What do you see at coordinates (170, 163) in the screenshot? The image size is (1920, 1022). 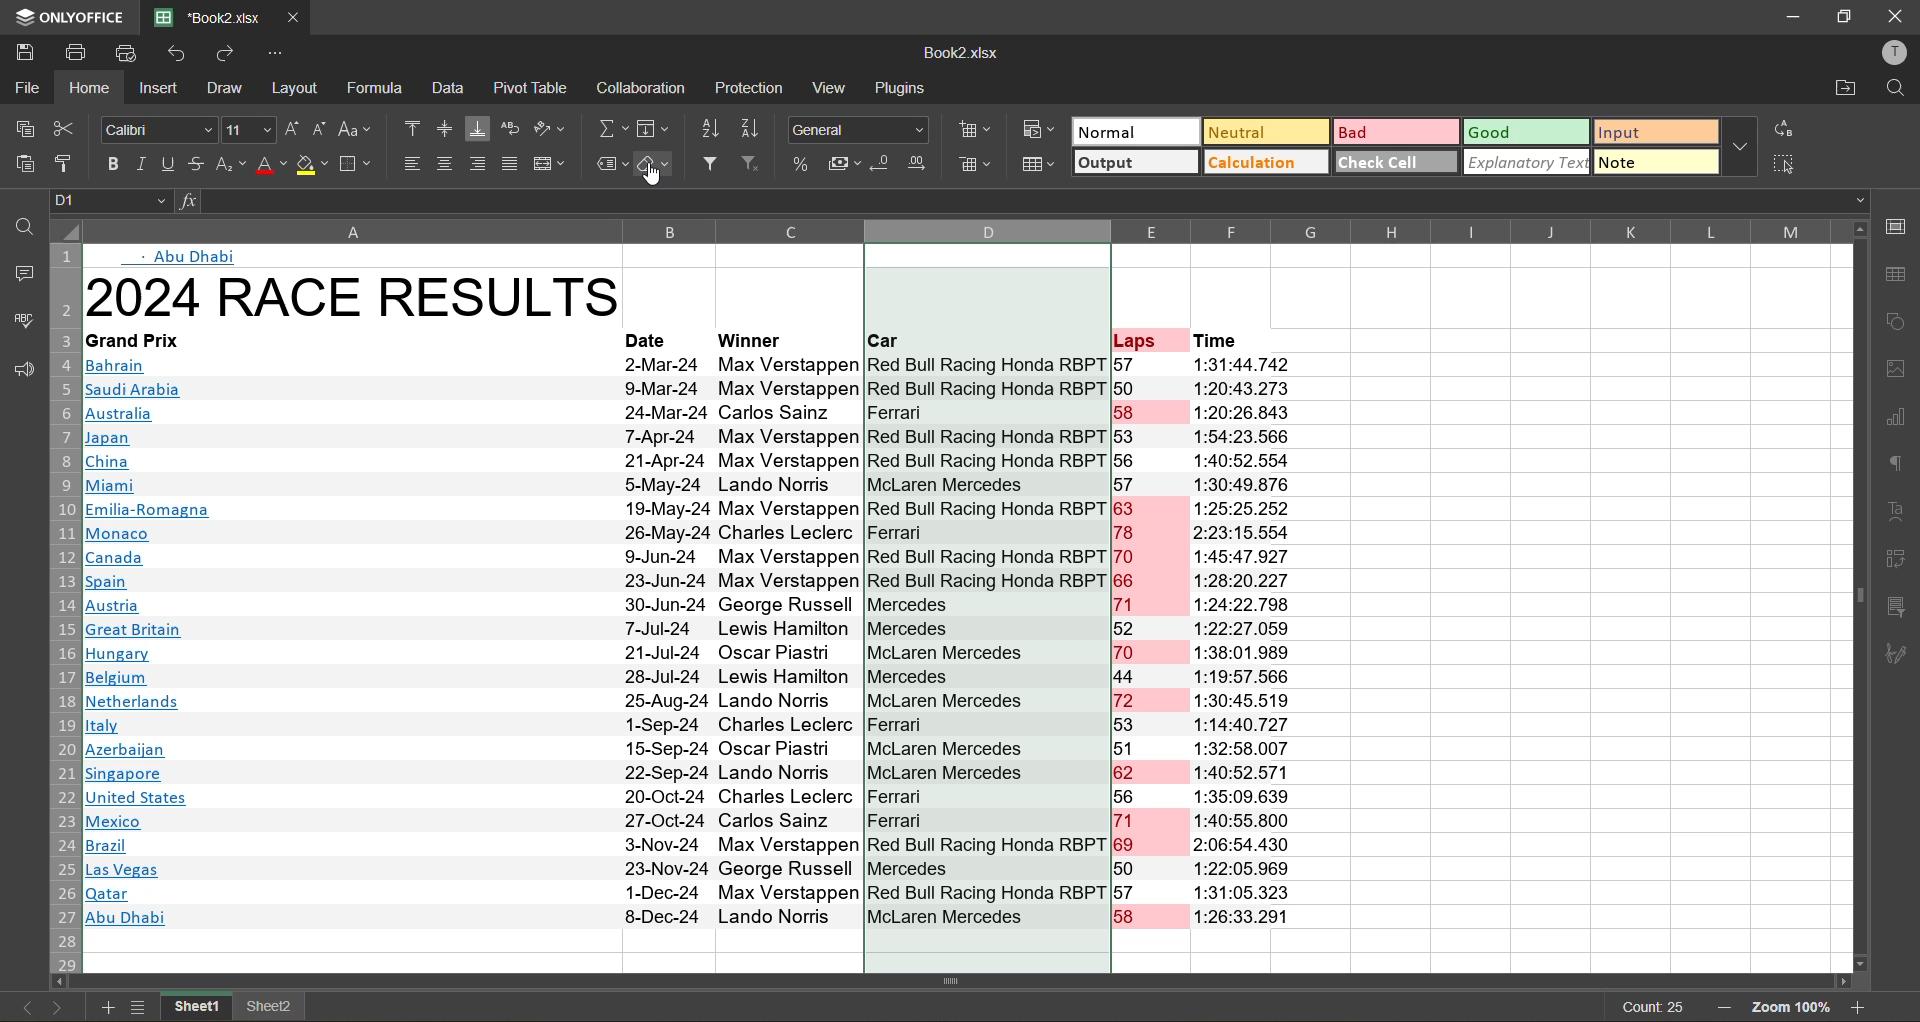 I see `underline` at bounding box center [170, 163].